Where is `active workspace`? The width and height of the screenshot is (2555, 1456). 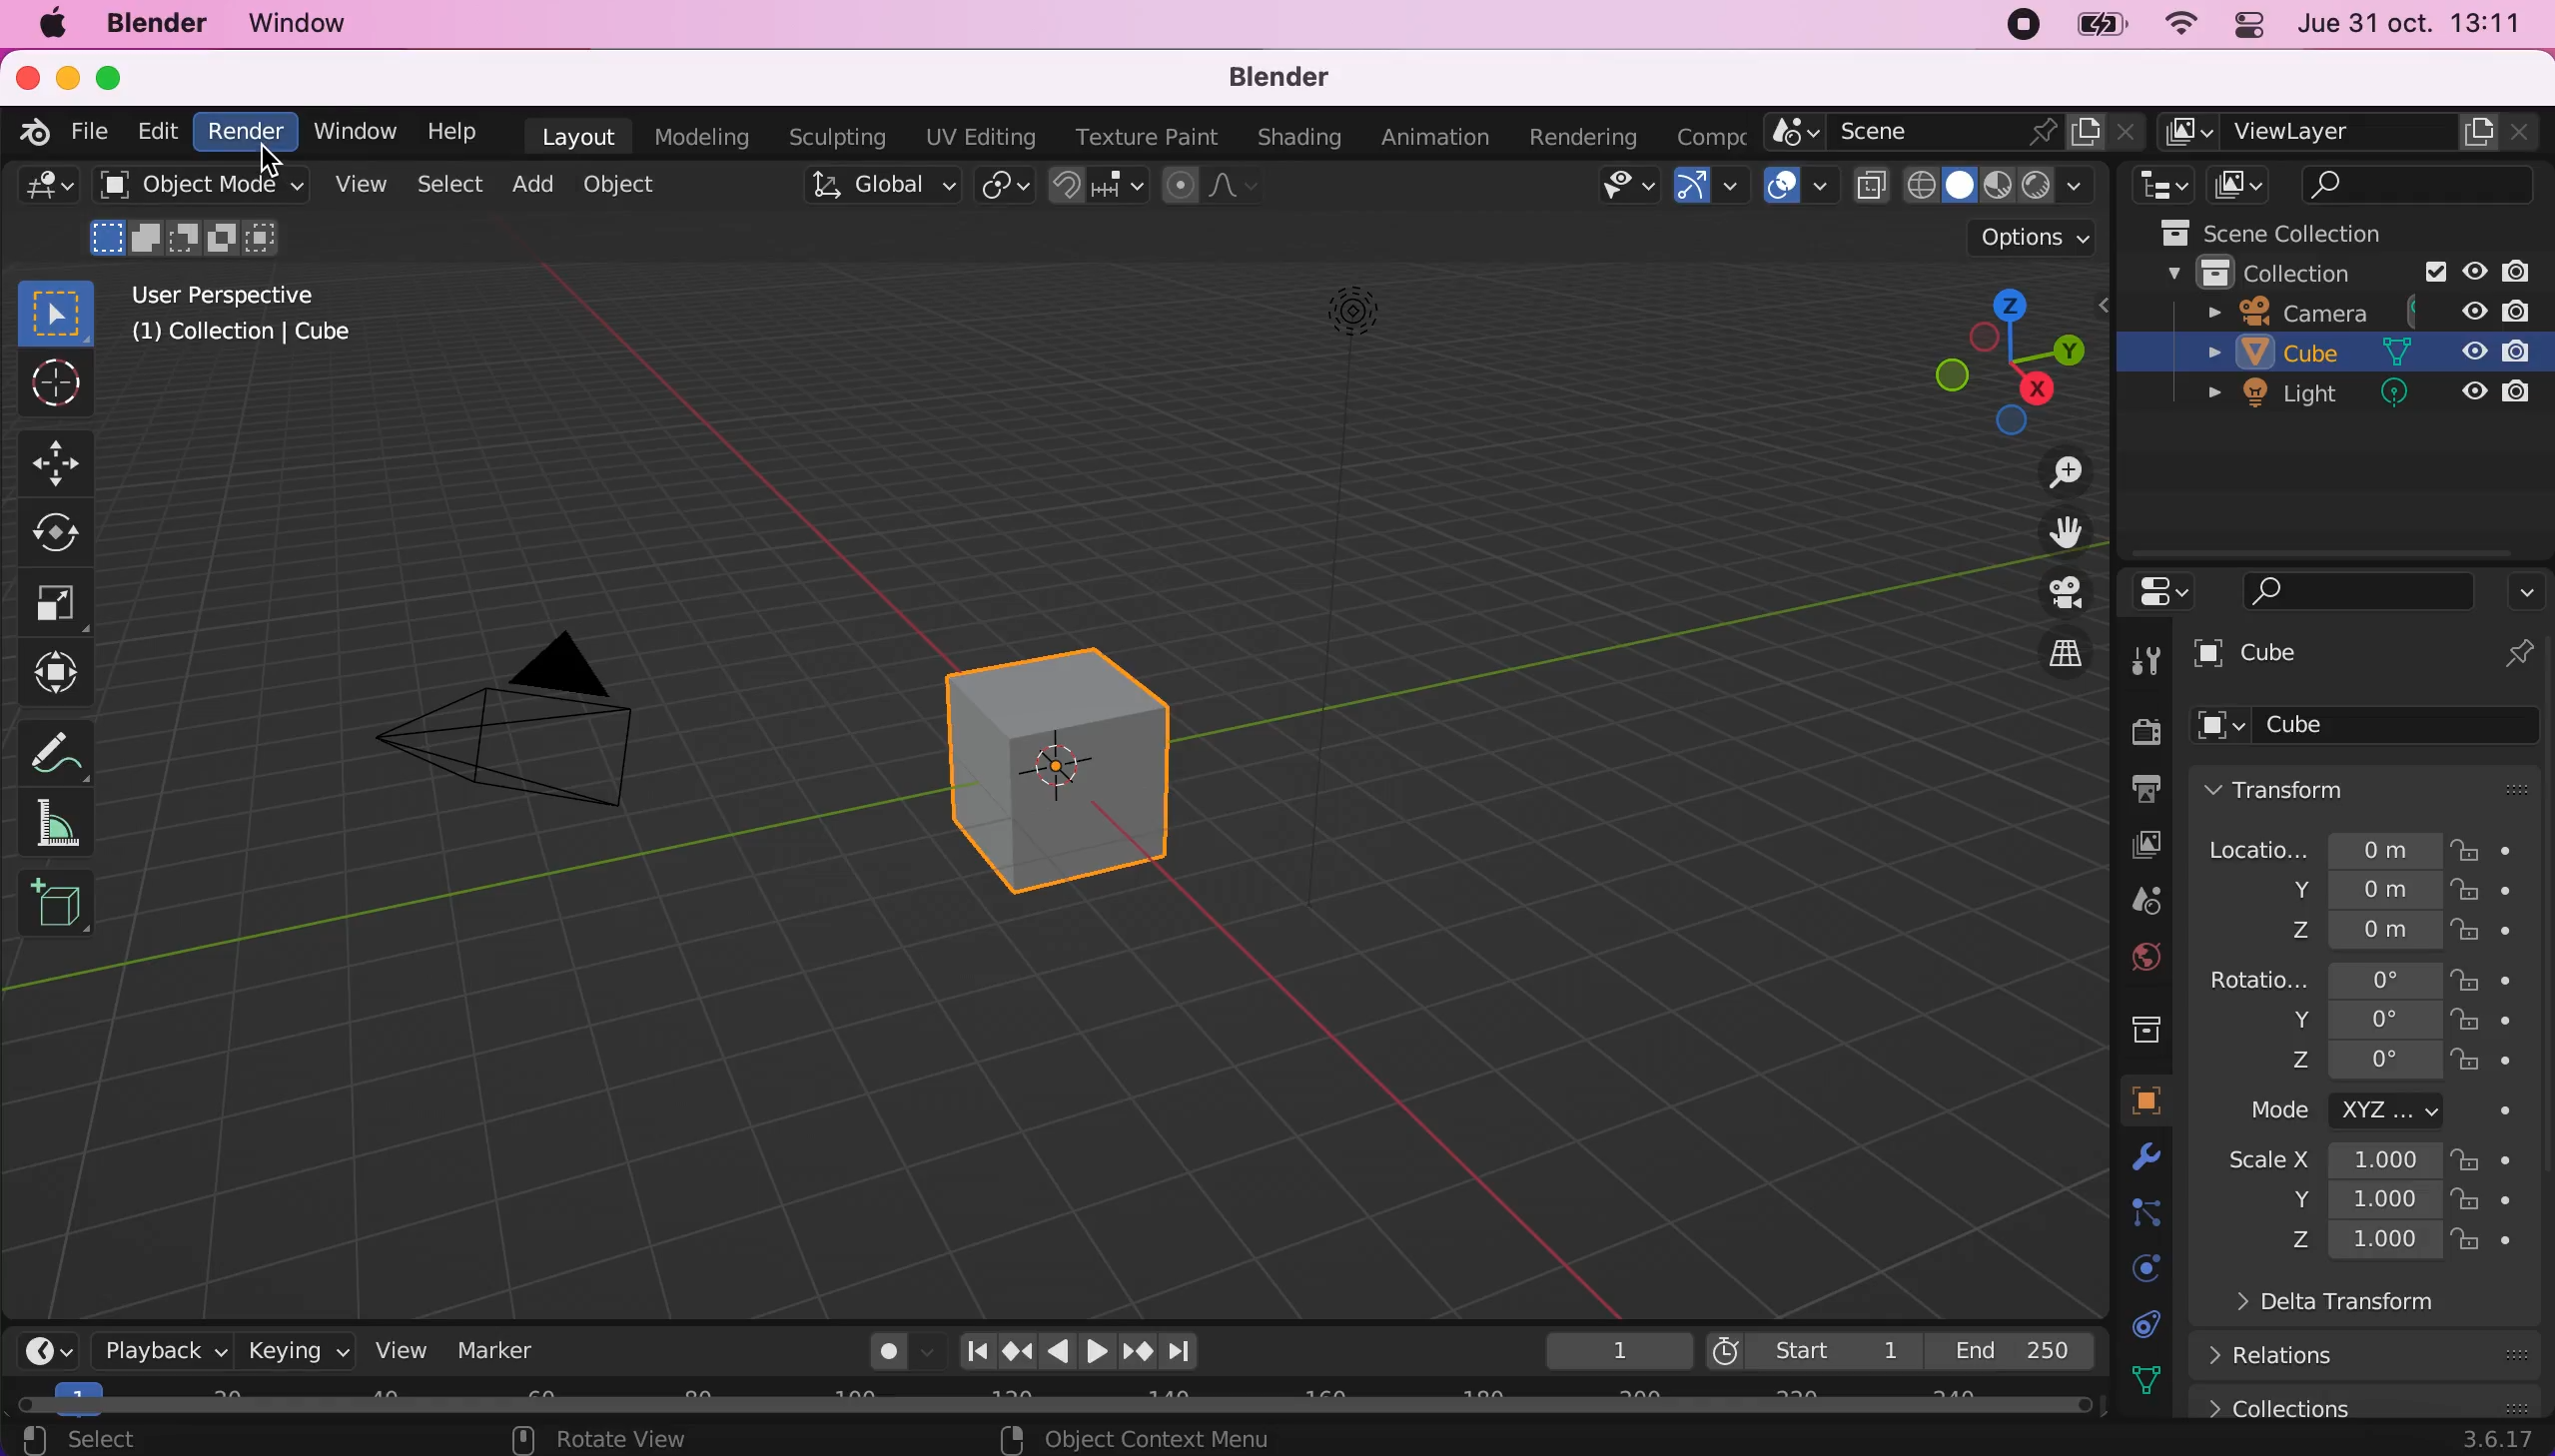
active workspace is located at coordinates (1710, 132).